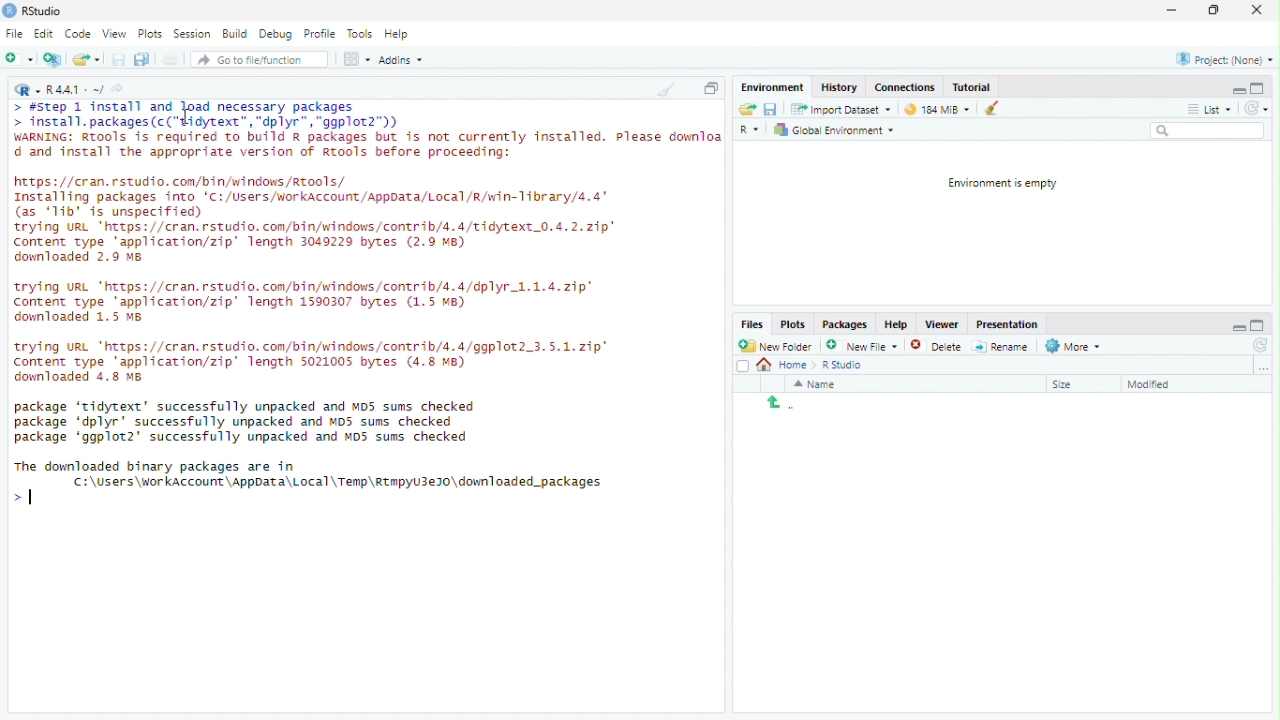 The height and width of the screenshot is (720, 1280). What do you see at coordinates (1075, 347) in the screenshot?
I see `More` at bounding box center [1075, 347].